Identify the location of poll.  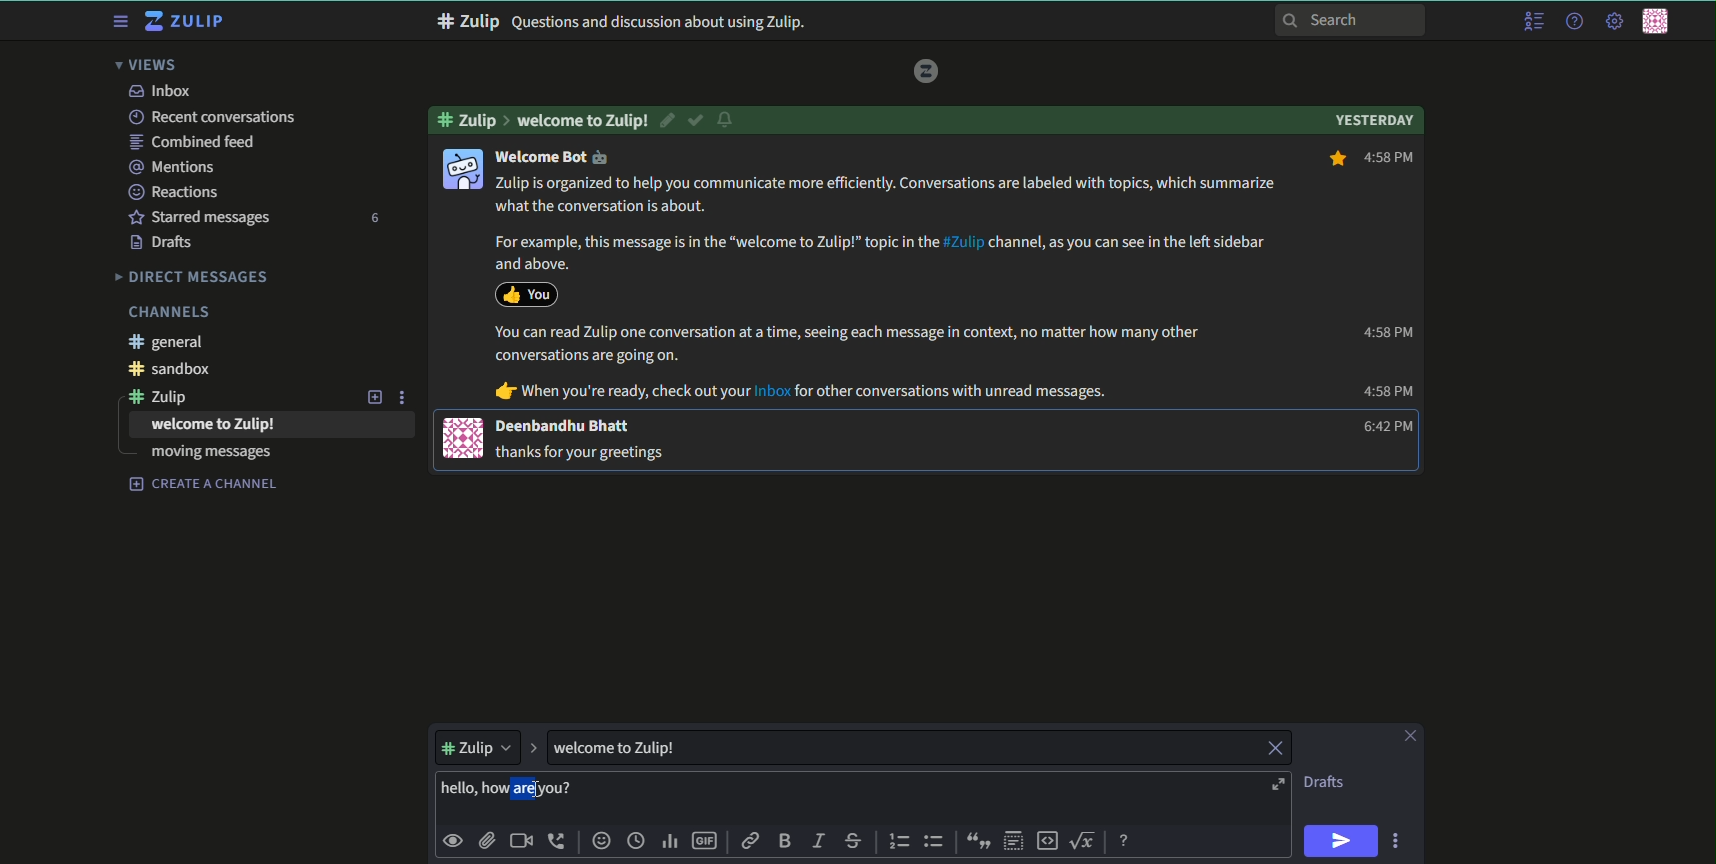
(672, 843).